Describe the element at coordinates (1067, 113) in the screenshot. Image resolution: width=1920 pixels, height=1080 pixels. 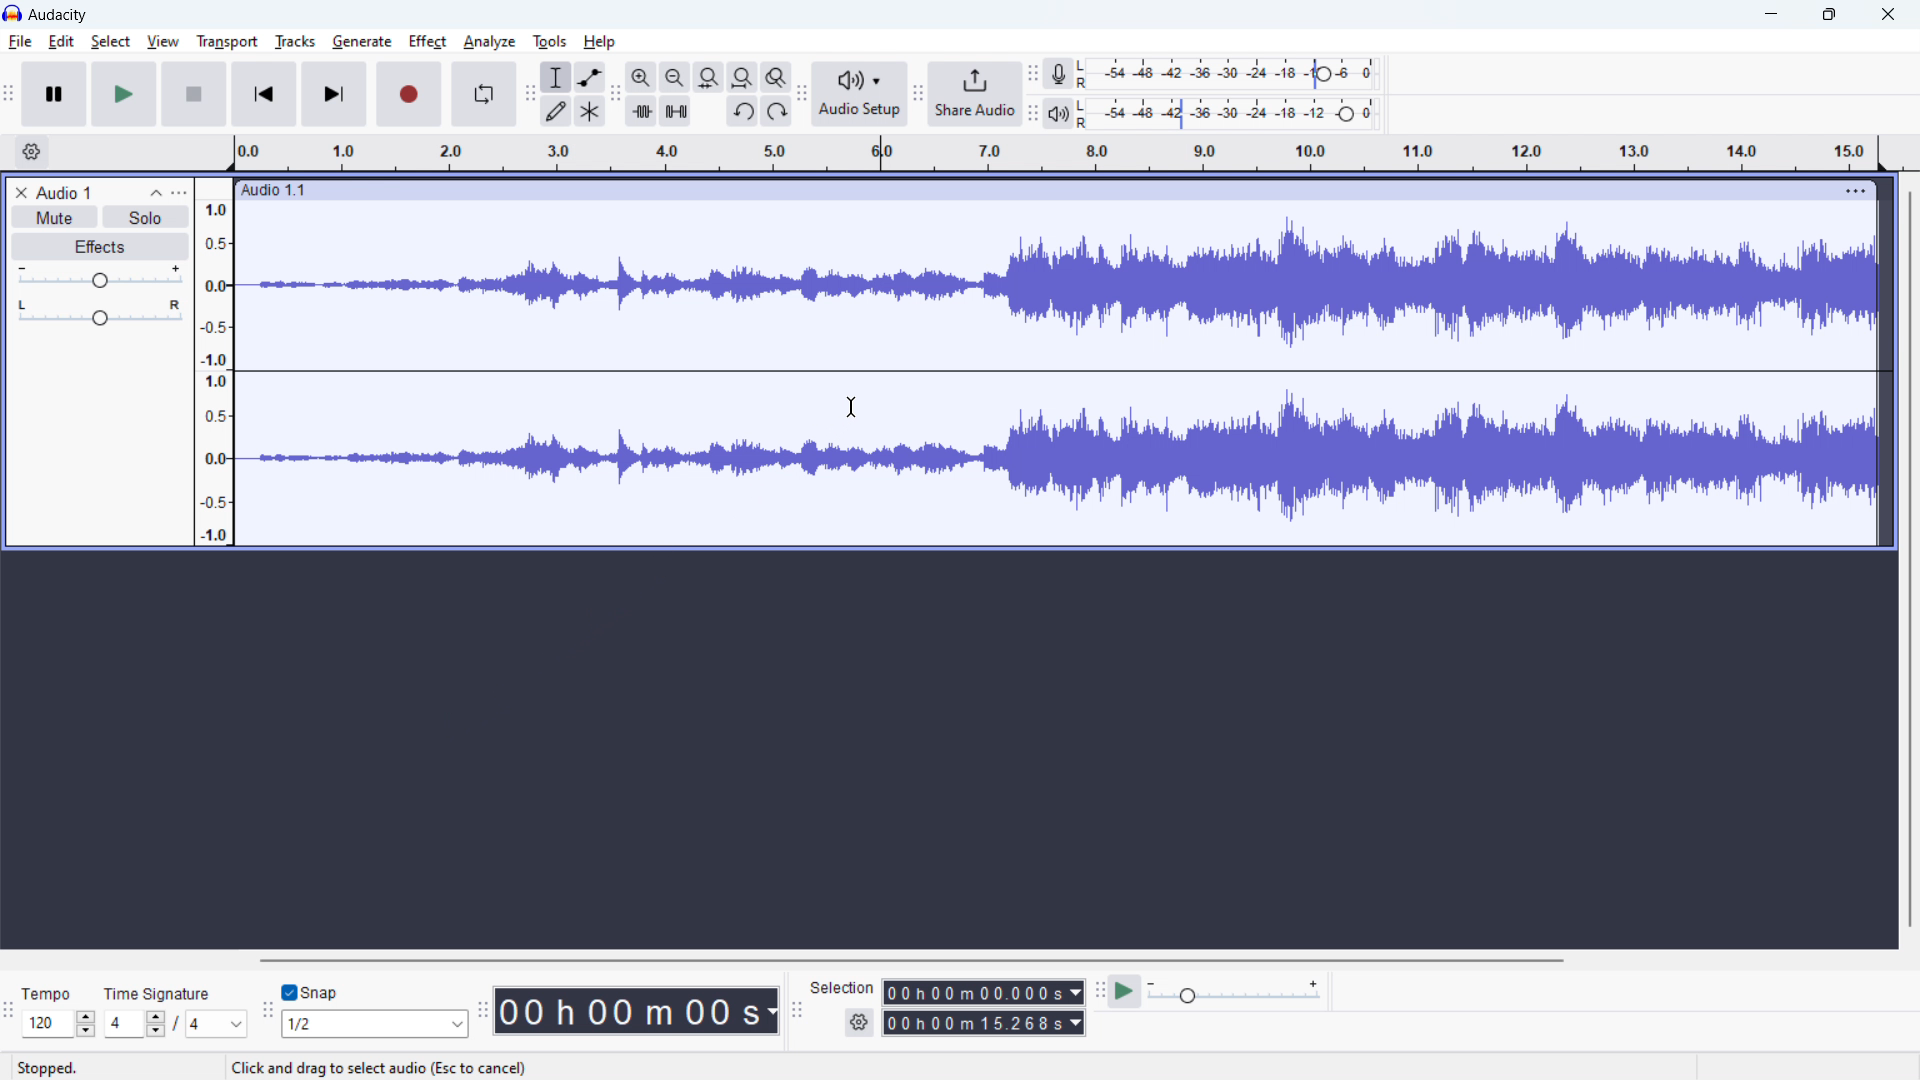
I see `playback meter` at that location.